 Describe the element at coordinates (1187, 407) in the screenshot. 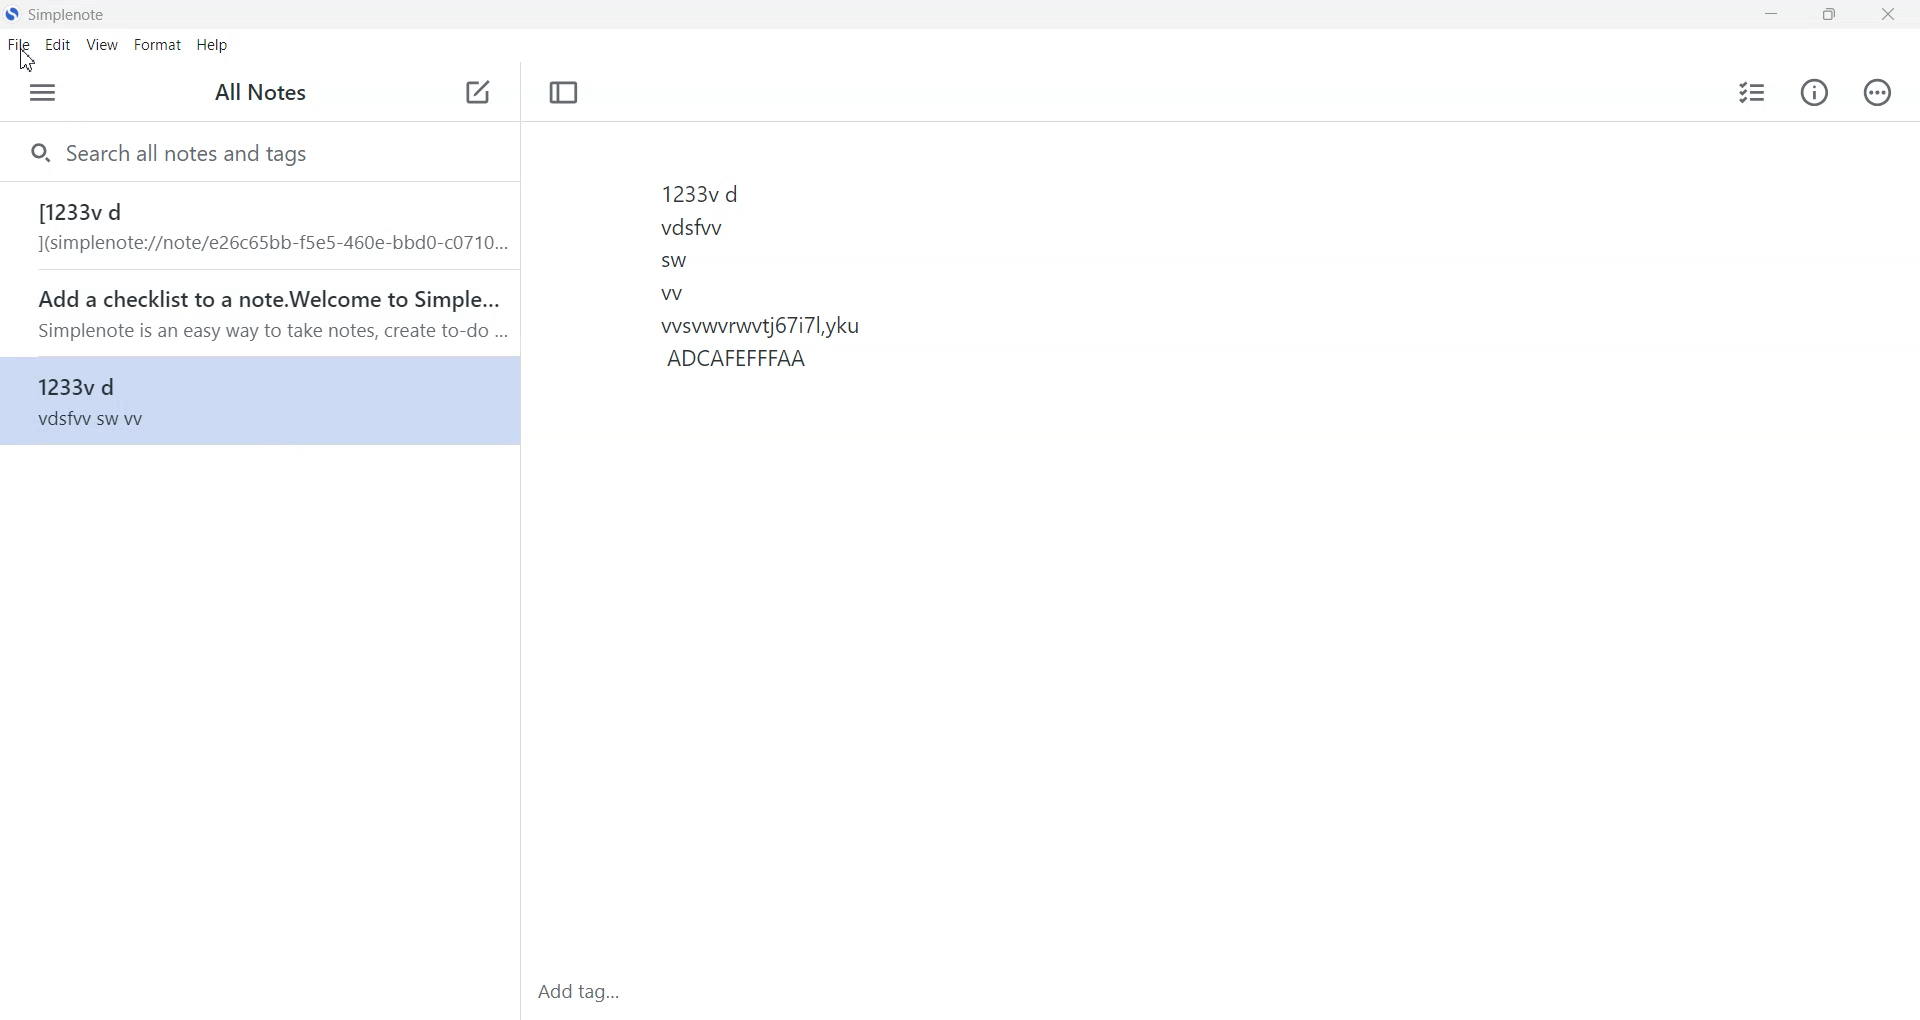

I see `1233 d vddw sw W wswwwtj6717lyku ADCAFEFFFAA` at that location.